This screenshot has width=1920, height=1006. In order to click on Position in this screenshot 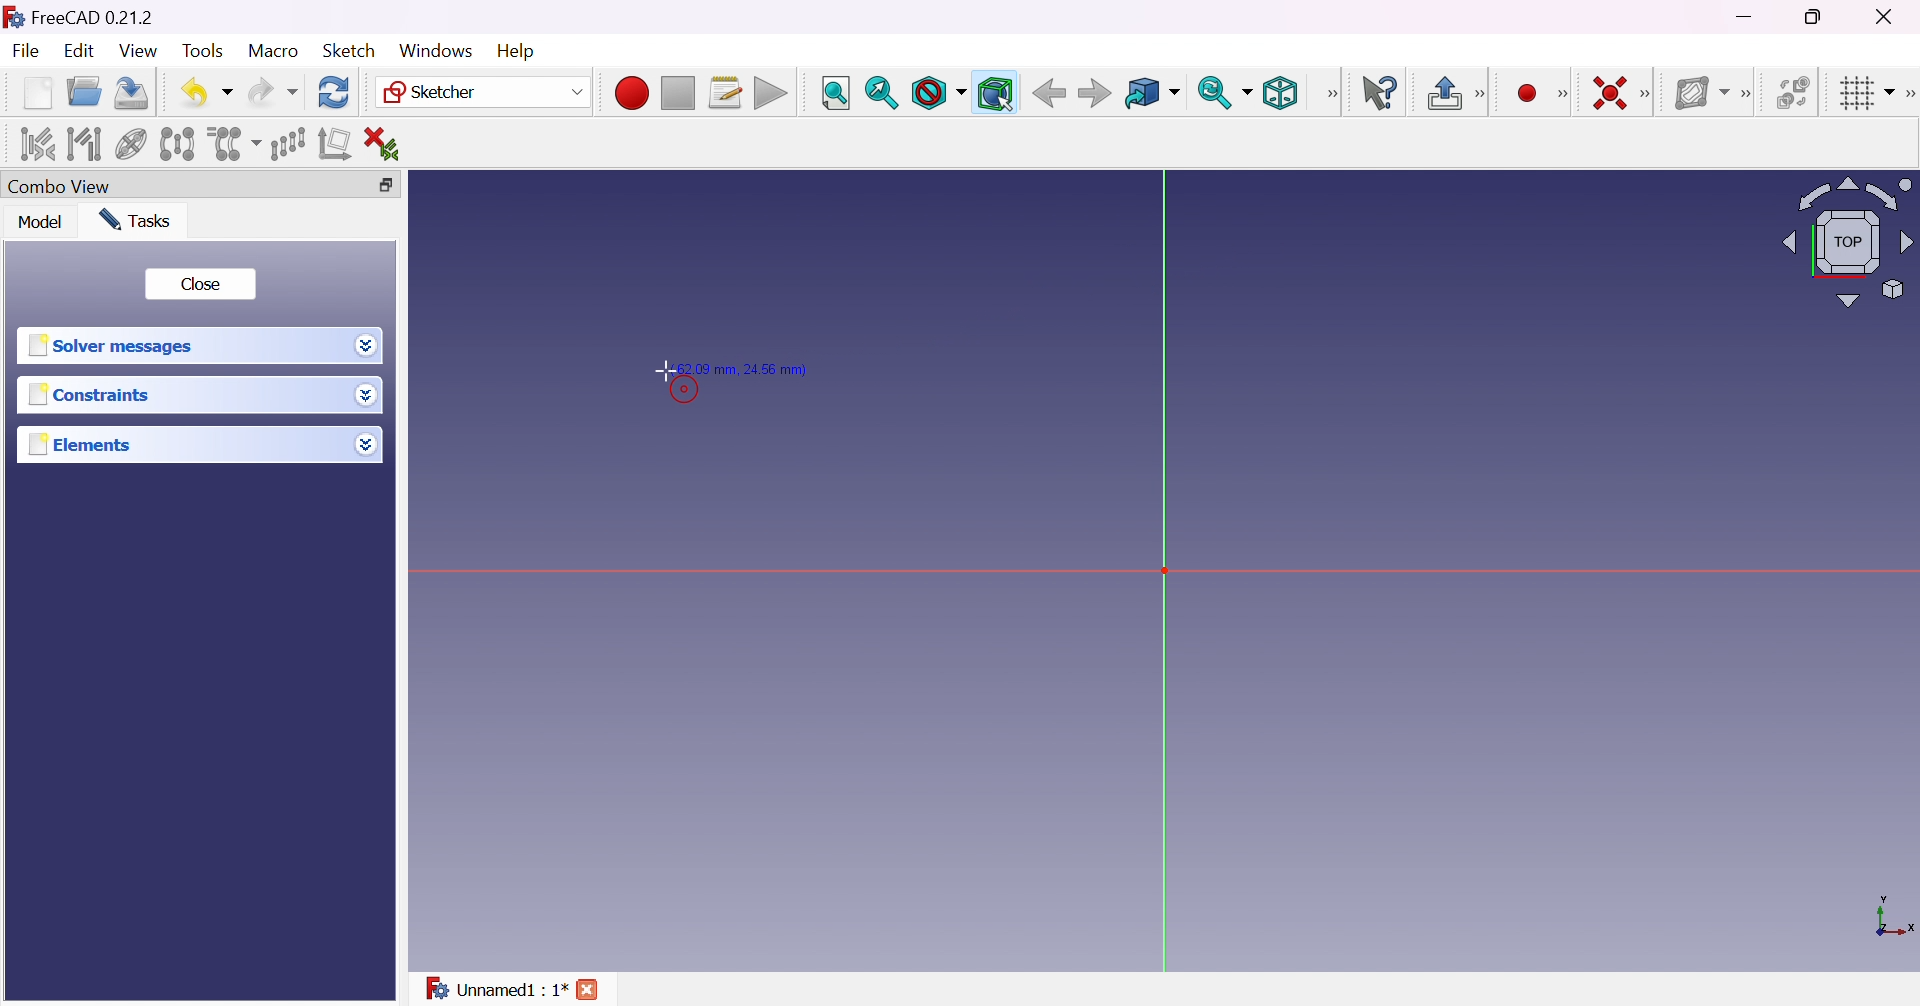, I will do `click(746, 366)`.